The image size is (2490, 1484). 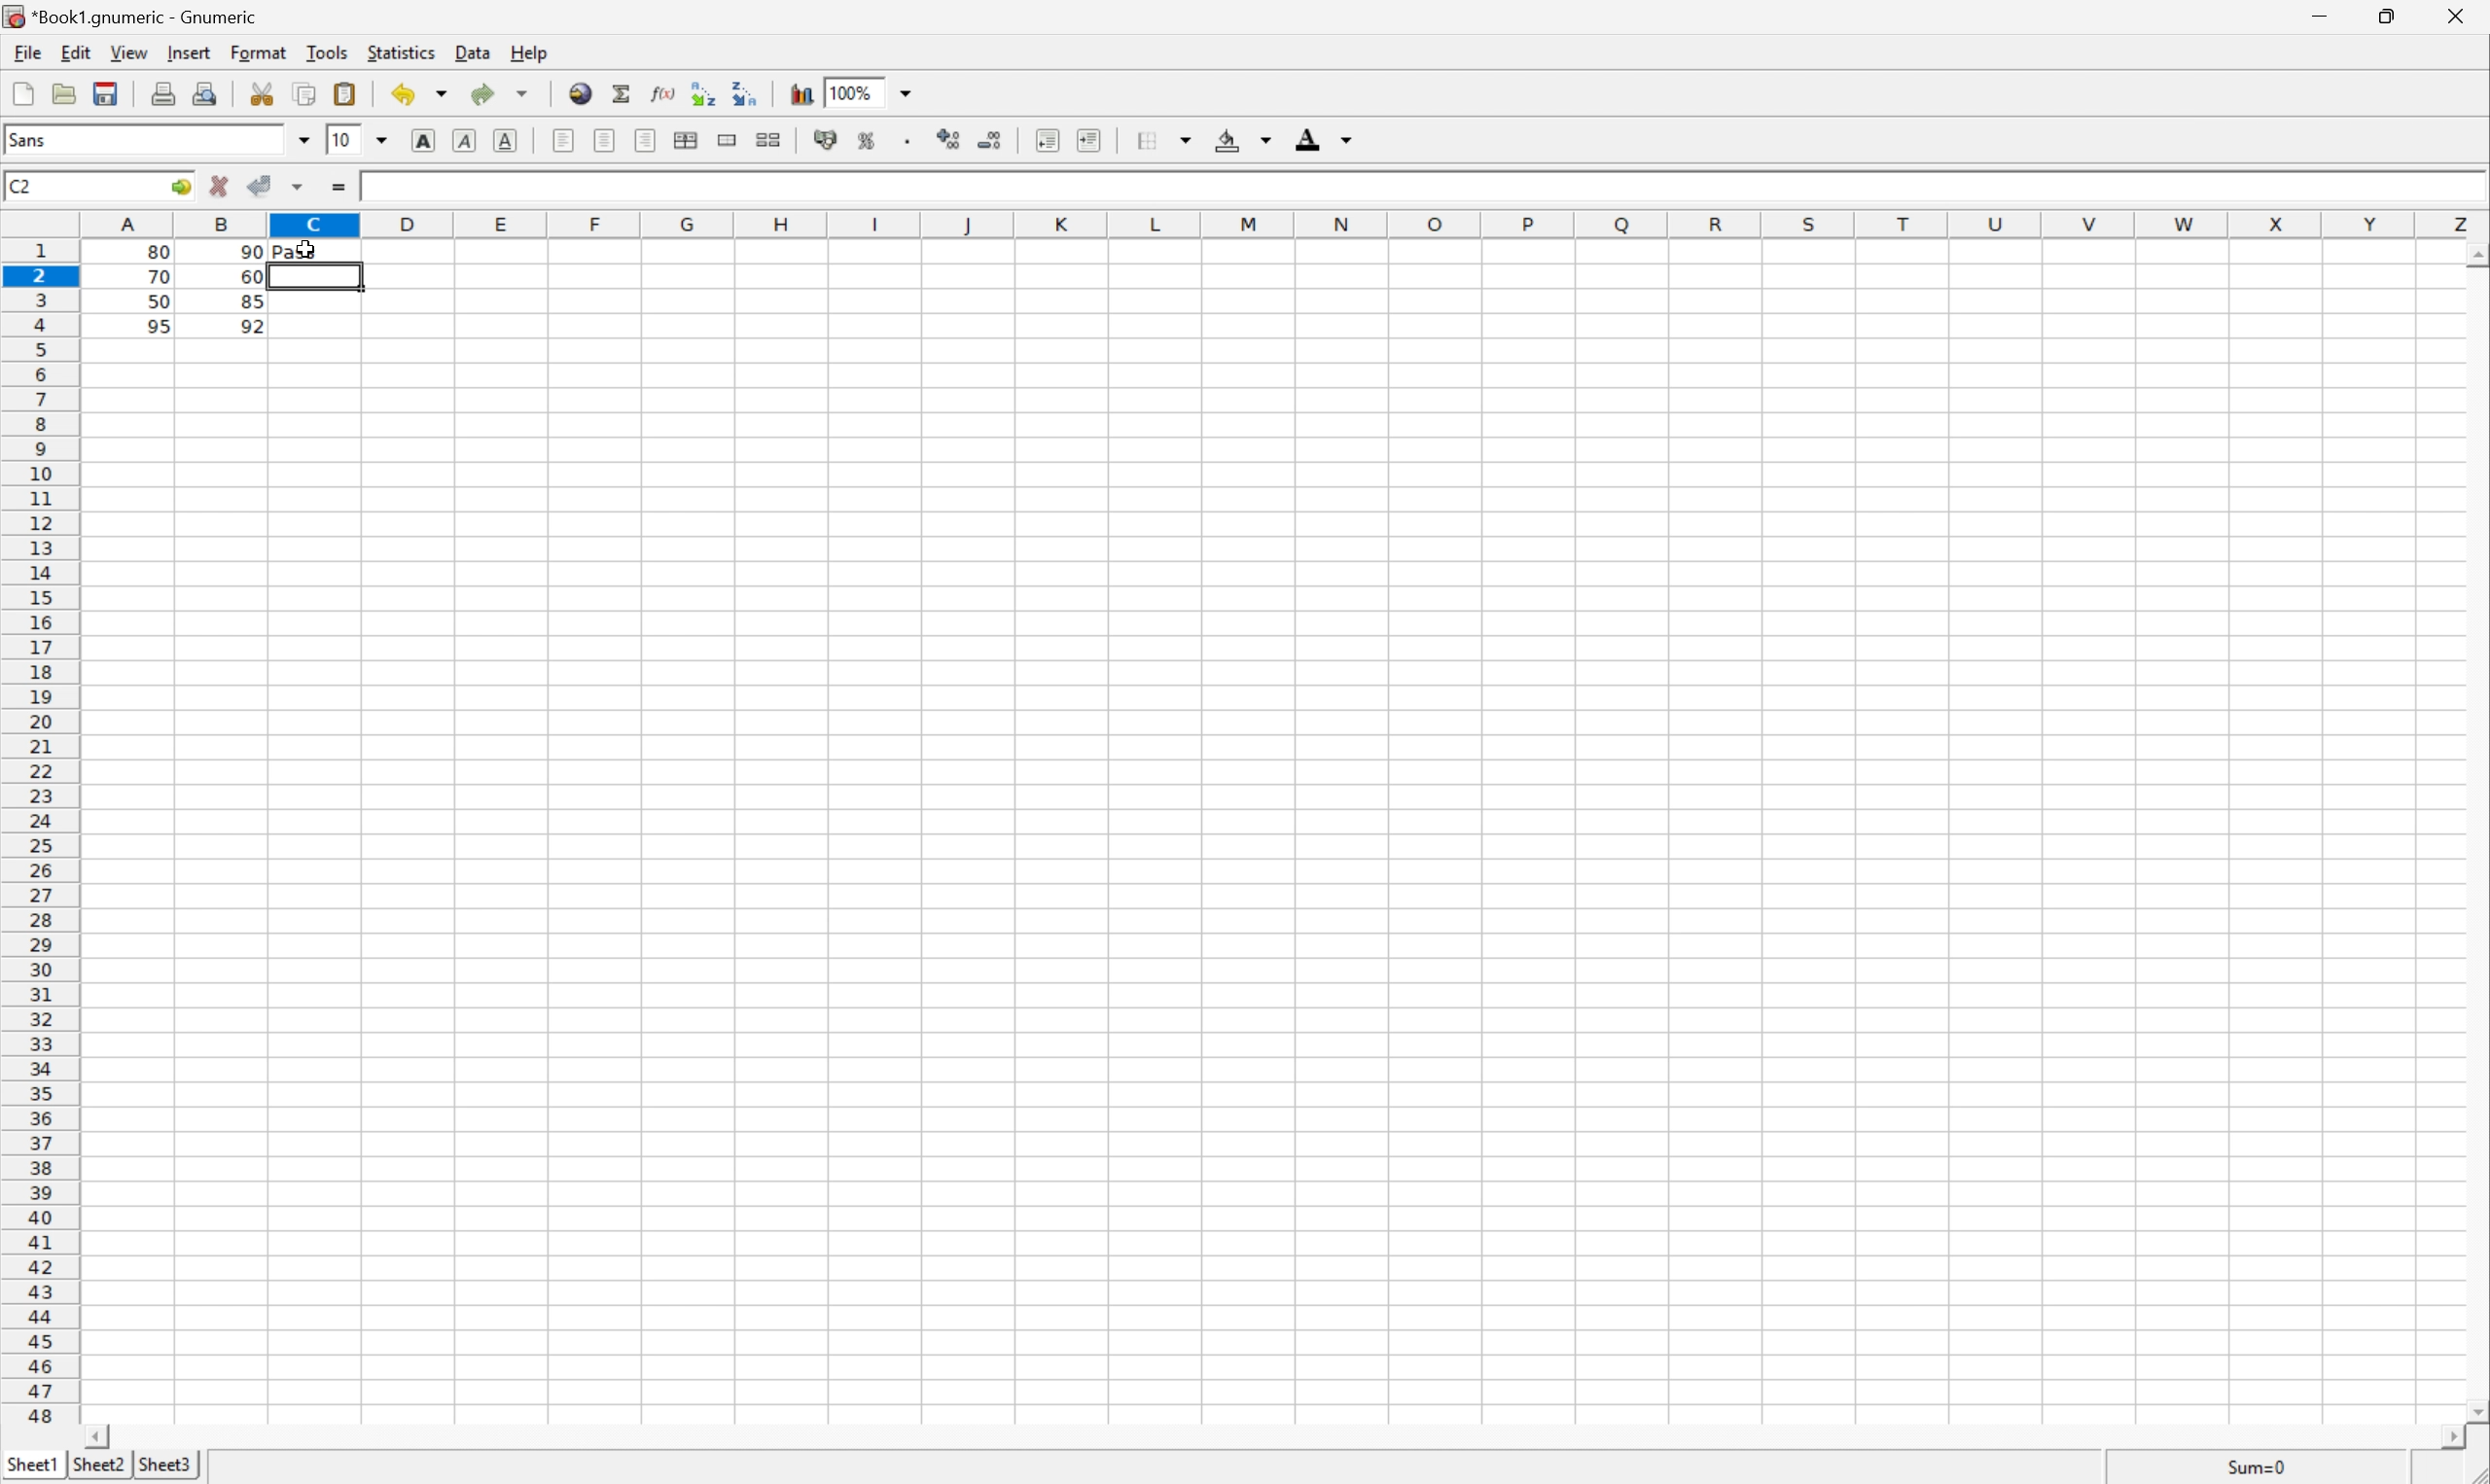 I want to click on Column names, so click(x=1283, y=224).